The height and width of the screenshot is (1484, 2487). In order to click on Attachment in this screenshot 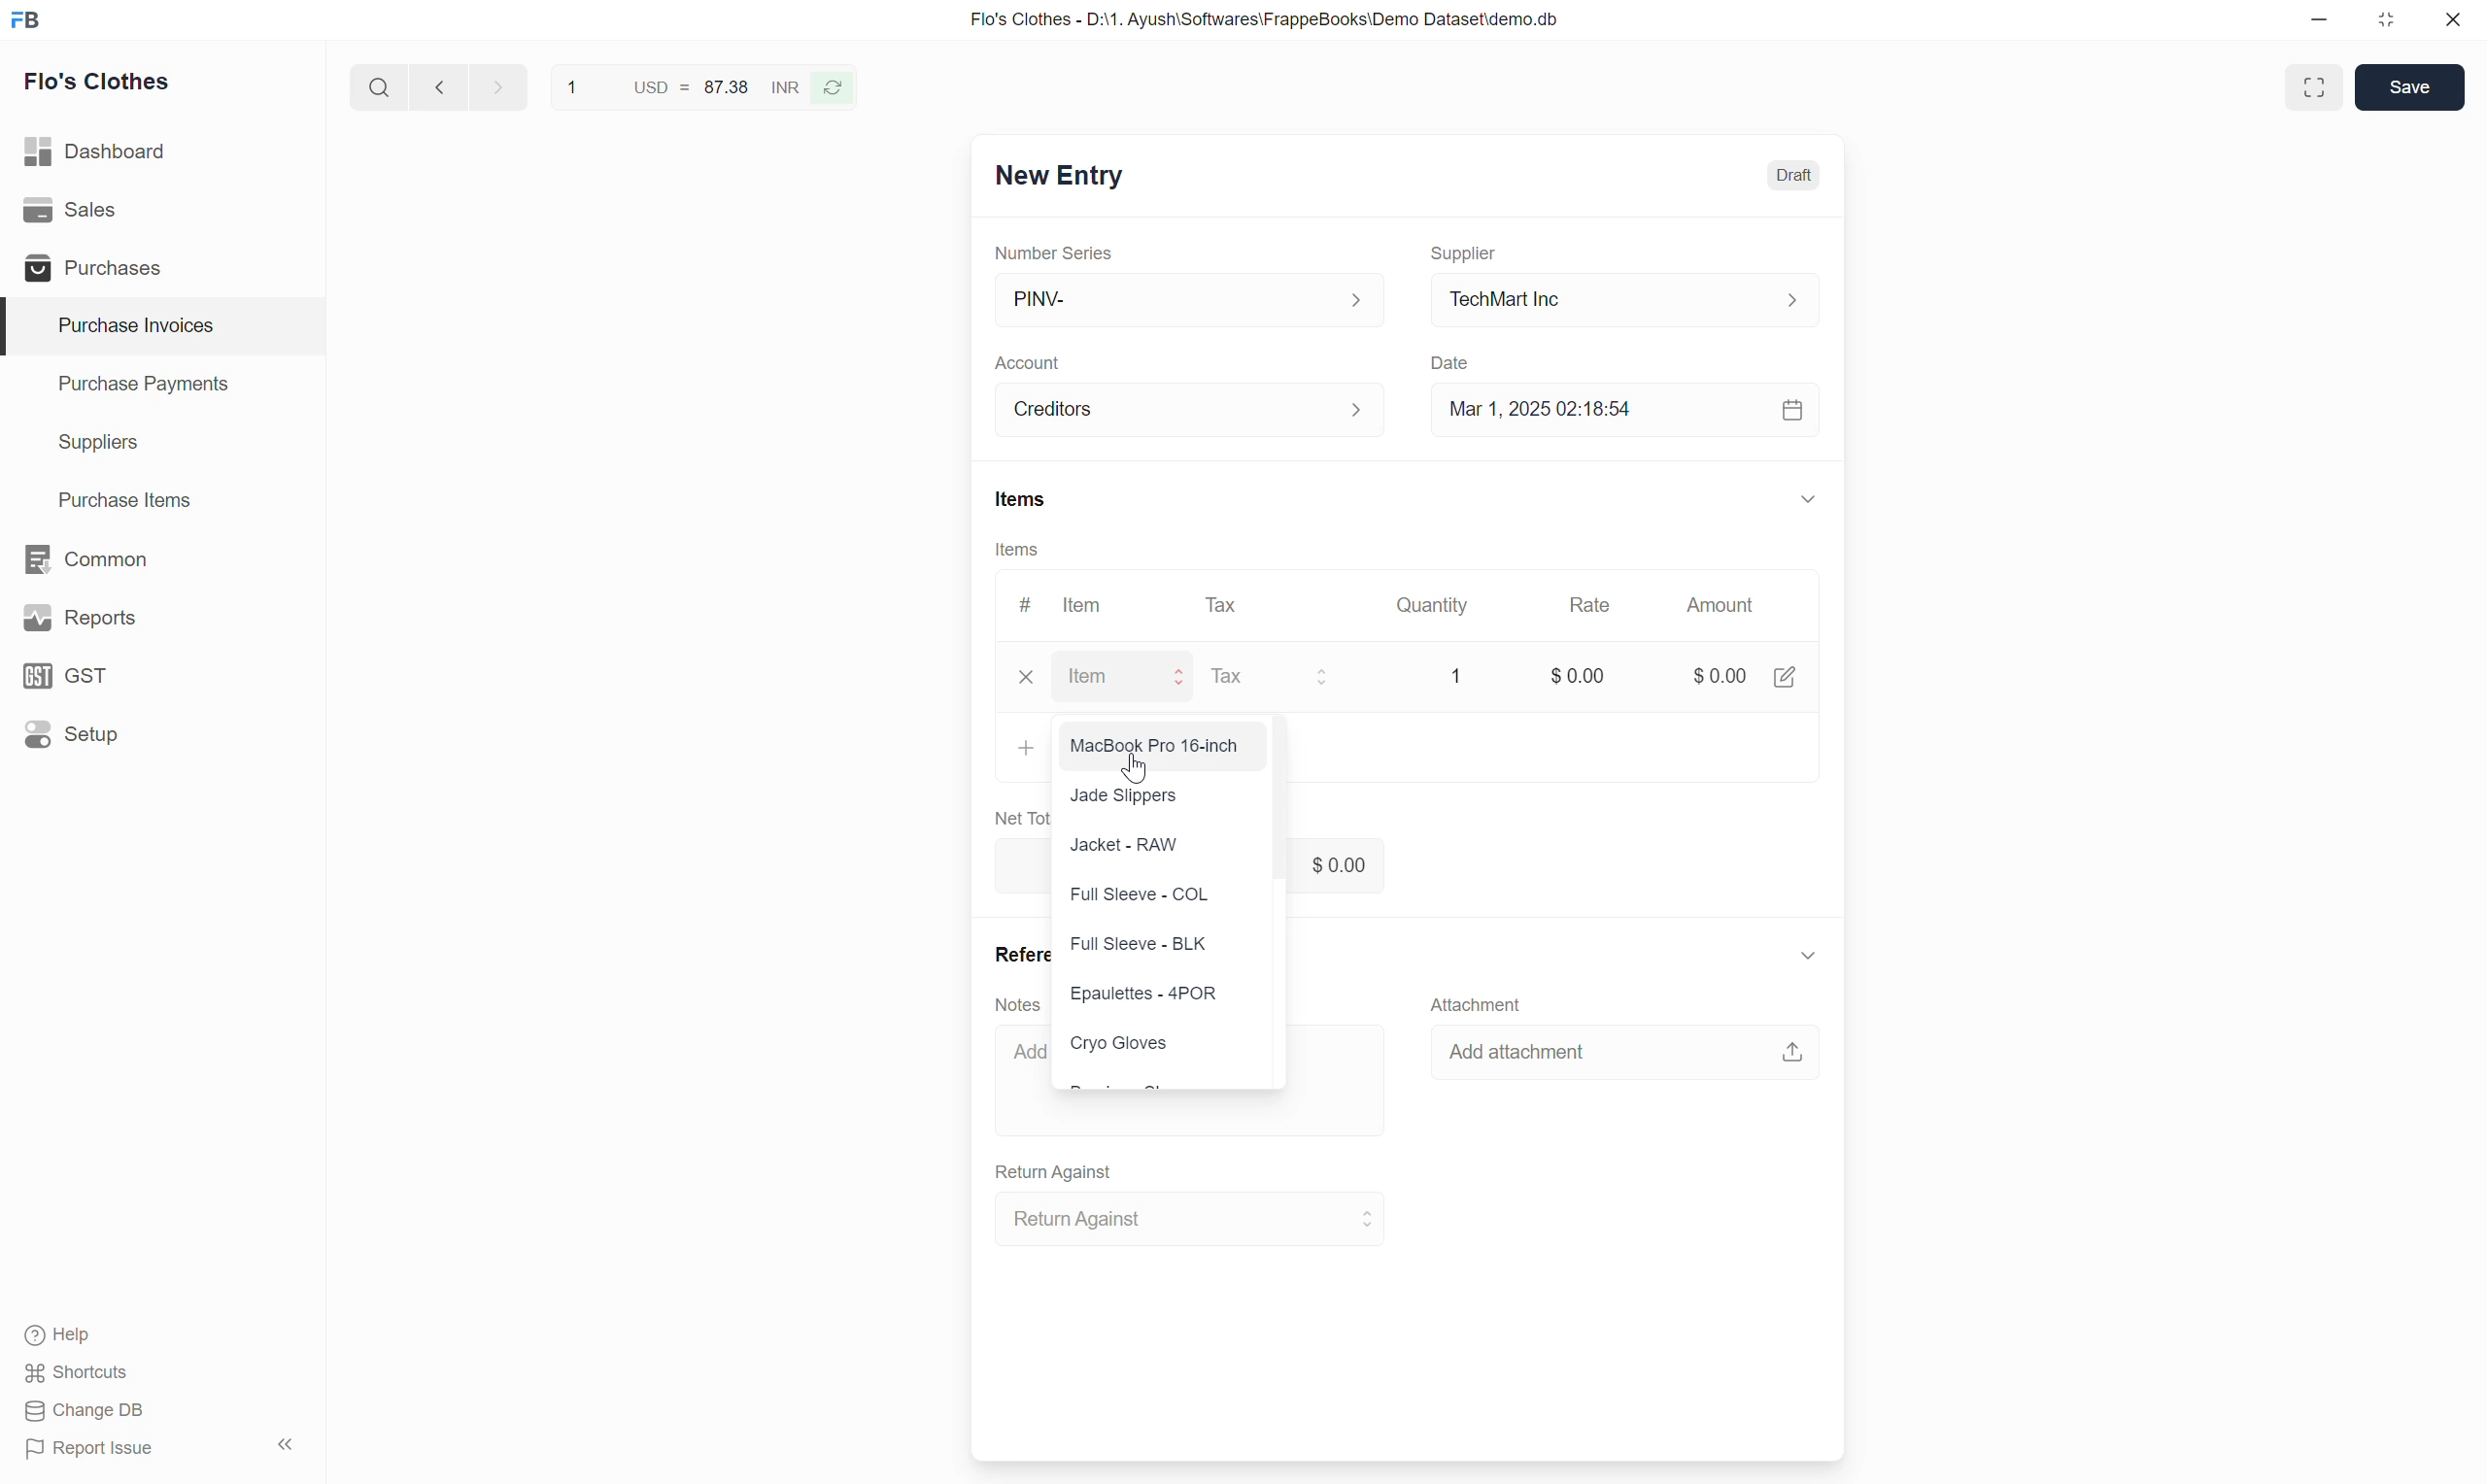, I will do `click(1476, 1003)`.